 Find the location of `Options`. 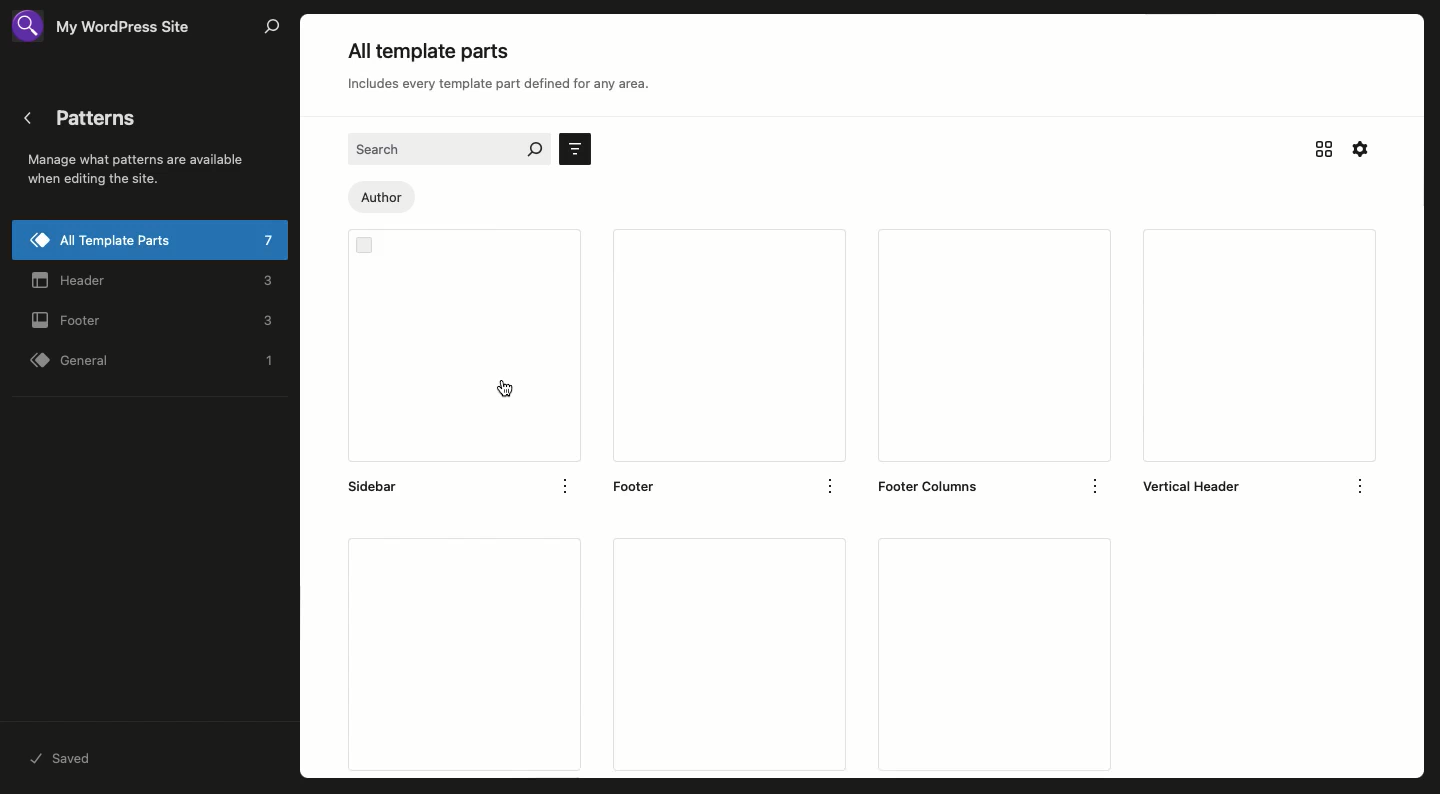

Options is located at coordinates (568, 485).